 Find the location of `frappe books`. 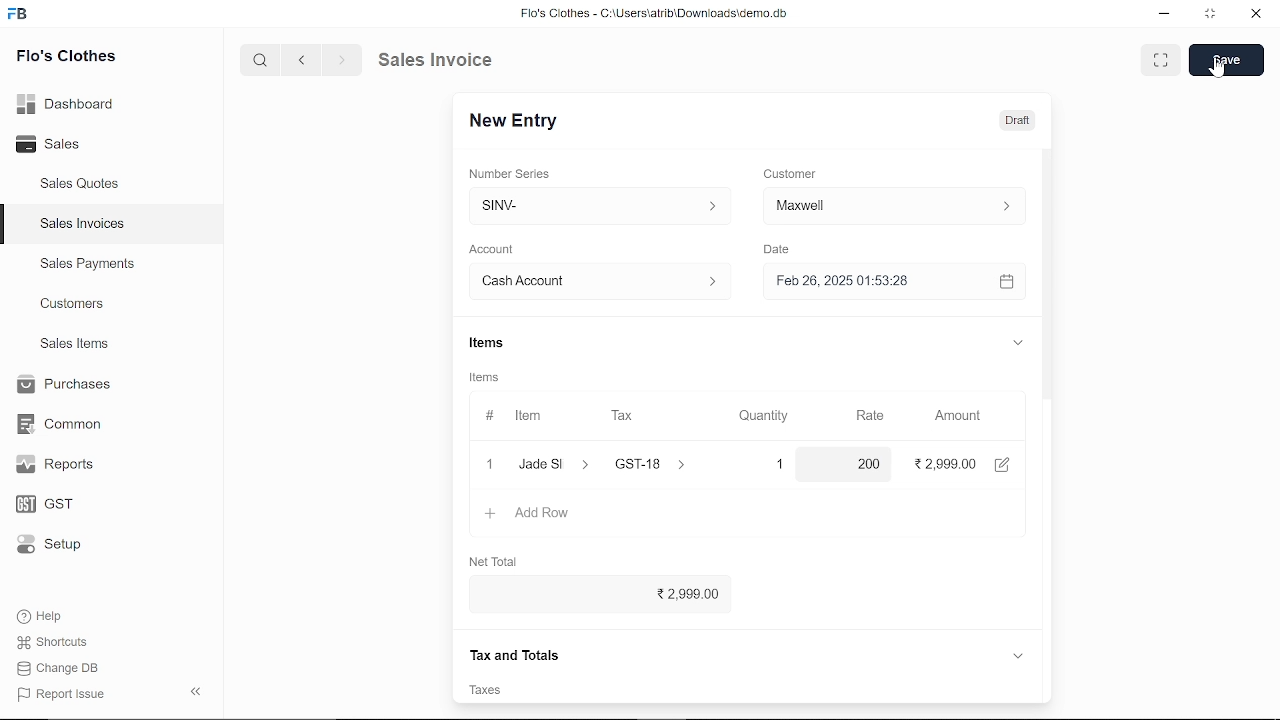

frappe books is located at coordinates (18, 16).